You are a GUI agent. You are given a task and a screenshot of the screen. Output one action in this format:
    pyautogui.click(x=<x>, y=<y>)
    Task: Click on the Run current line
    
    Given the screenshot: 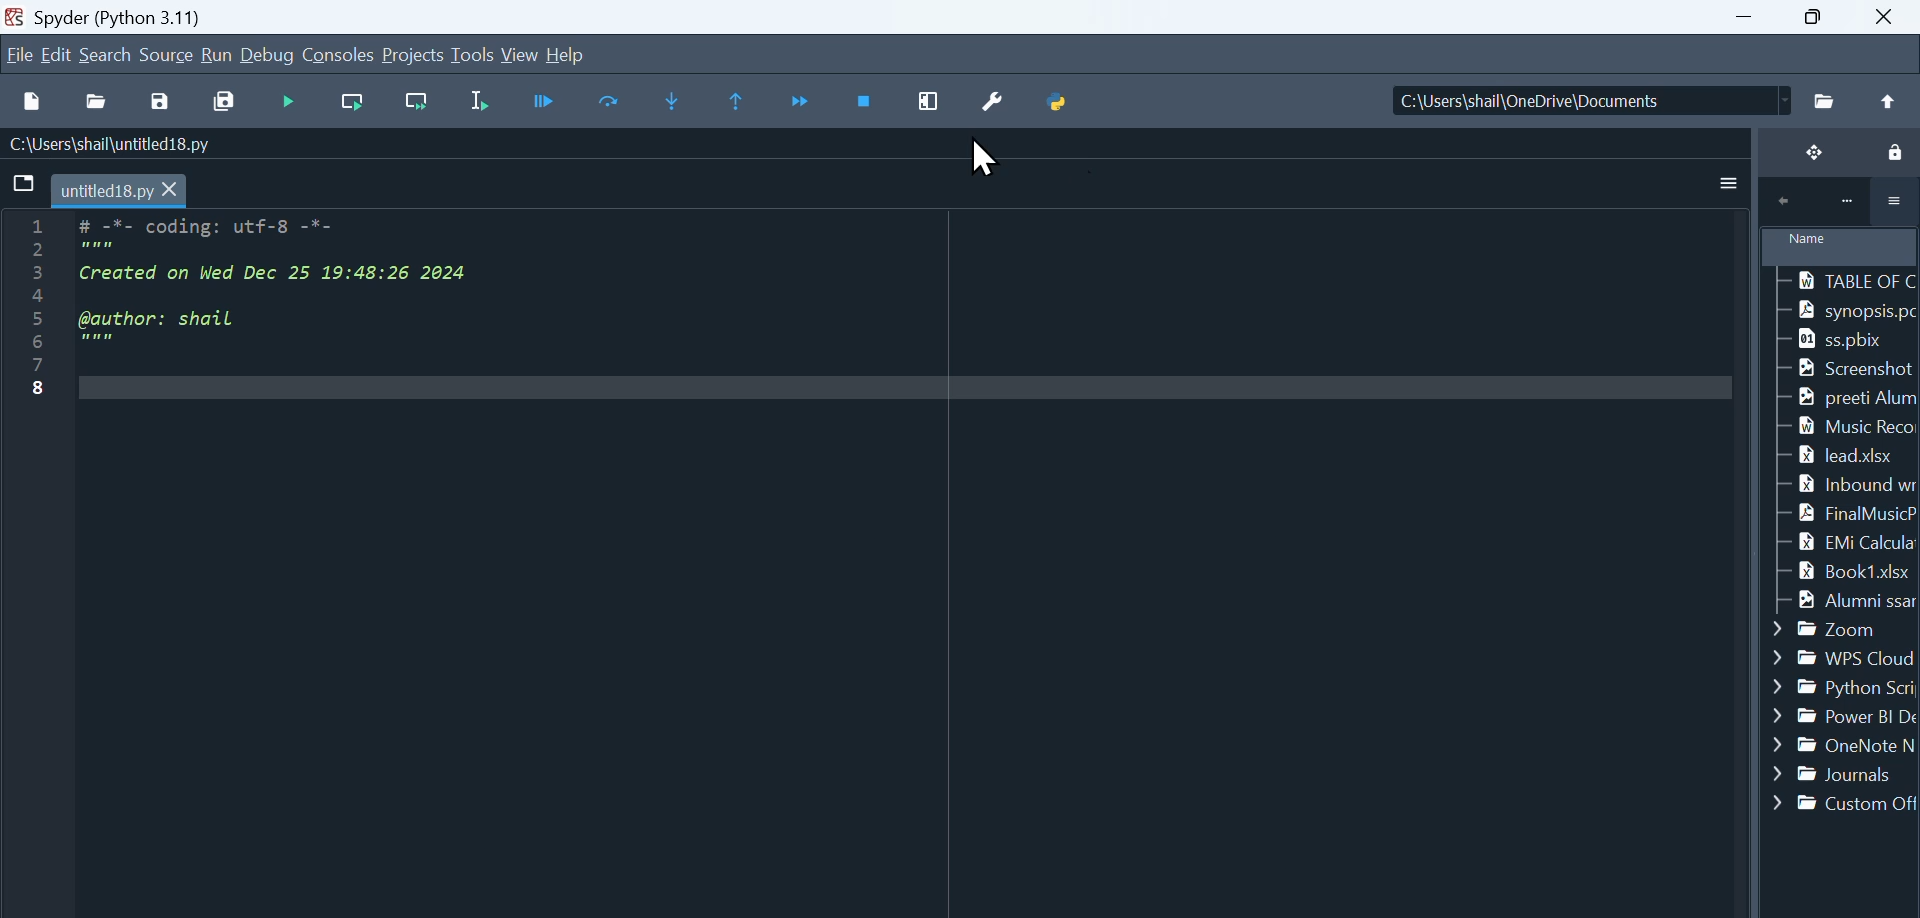 What is the action you would take?
    pyautogui.click(x=613, y=100)
    